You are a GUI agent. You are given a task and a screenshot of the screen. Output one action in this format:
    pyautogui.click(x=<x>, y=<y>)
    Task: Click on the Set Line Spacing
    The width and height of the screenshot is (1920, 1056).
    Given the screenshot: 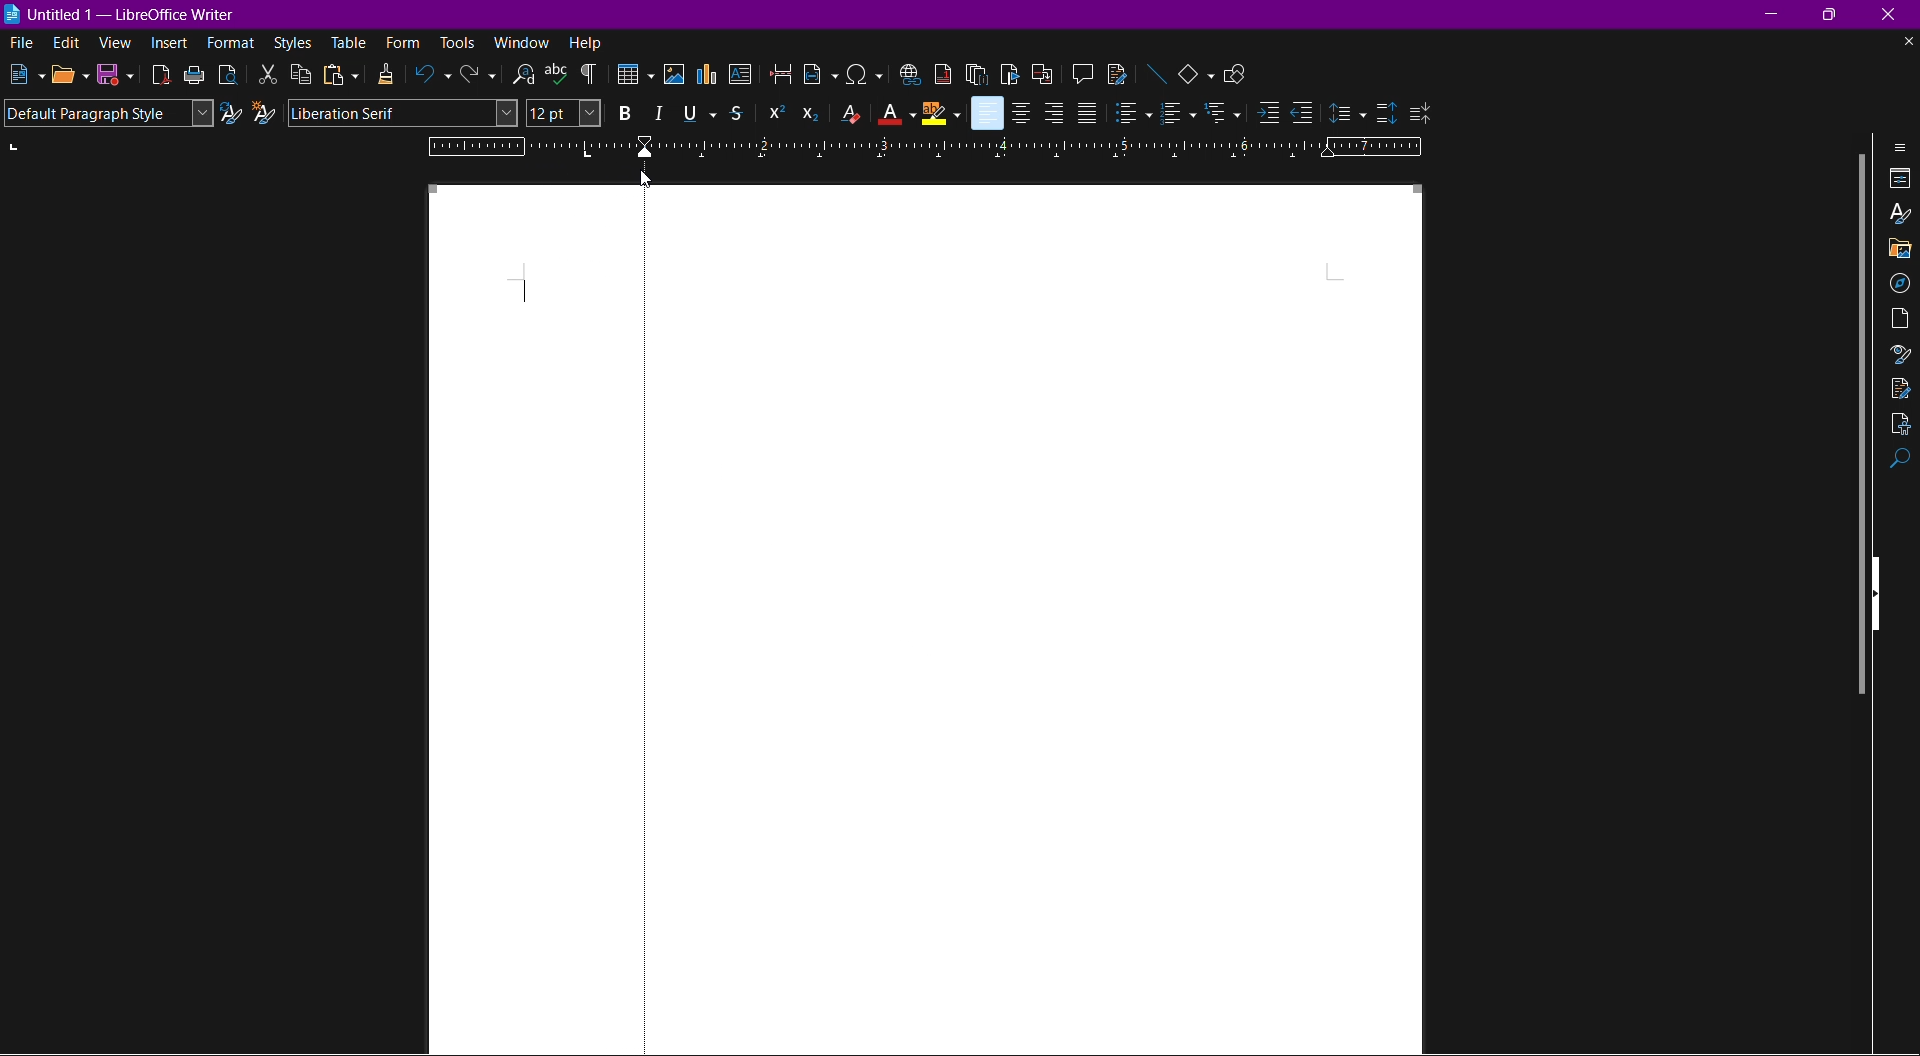 What is the action you would take?
    pyautogui.click(x=1347, y=110)
    